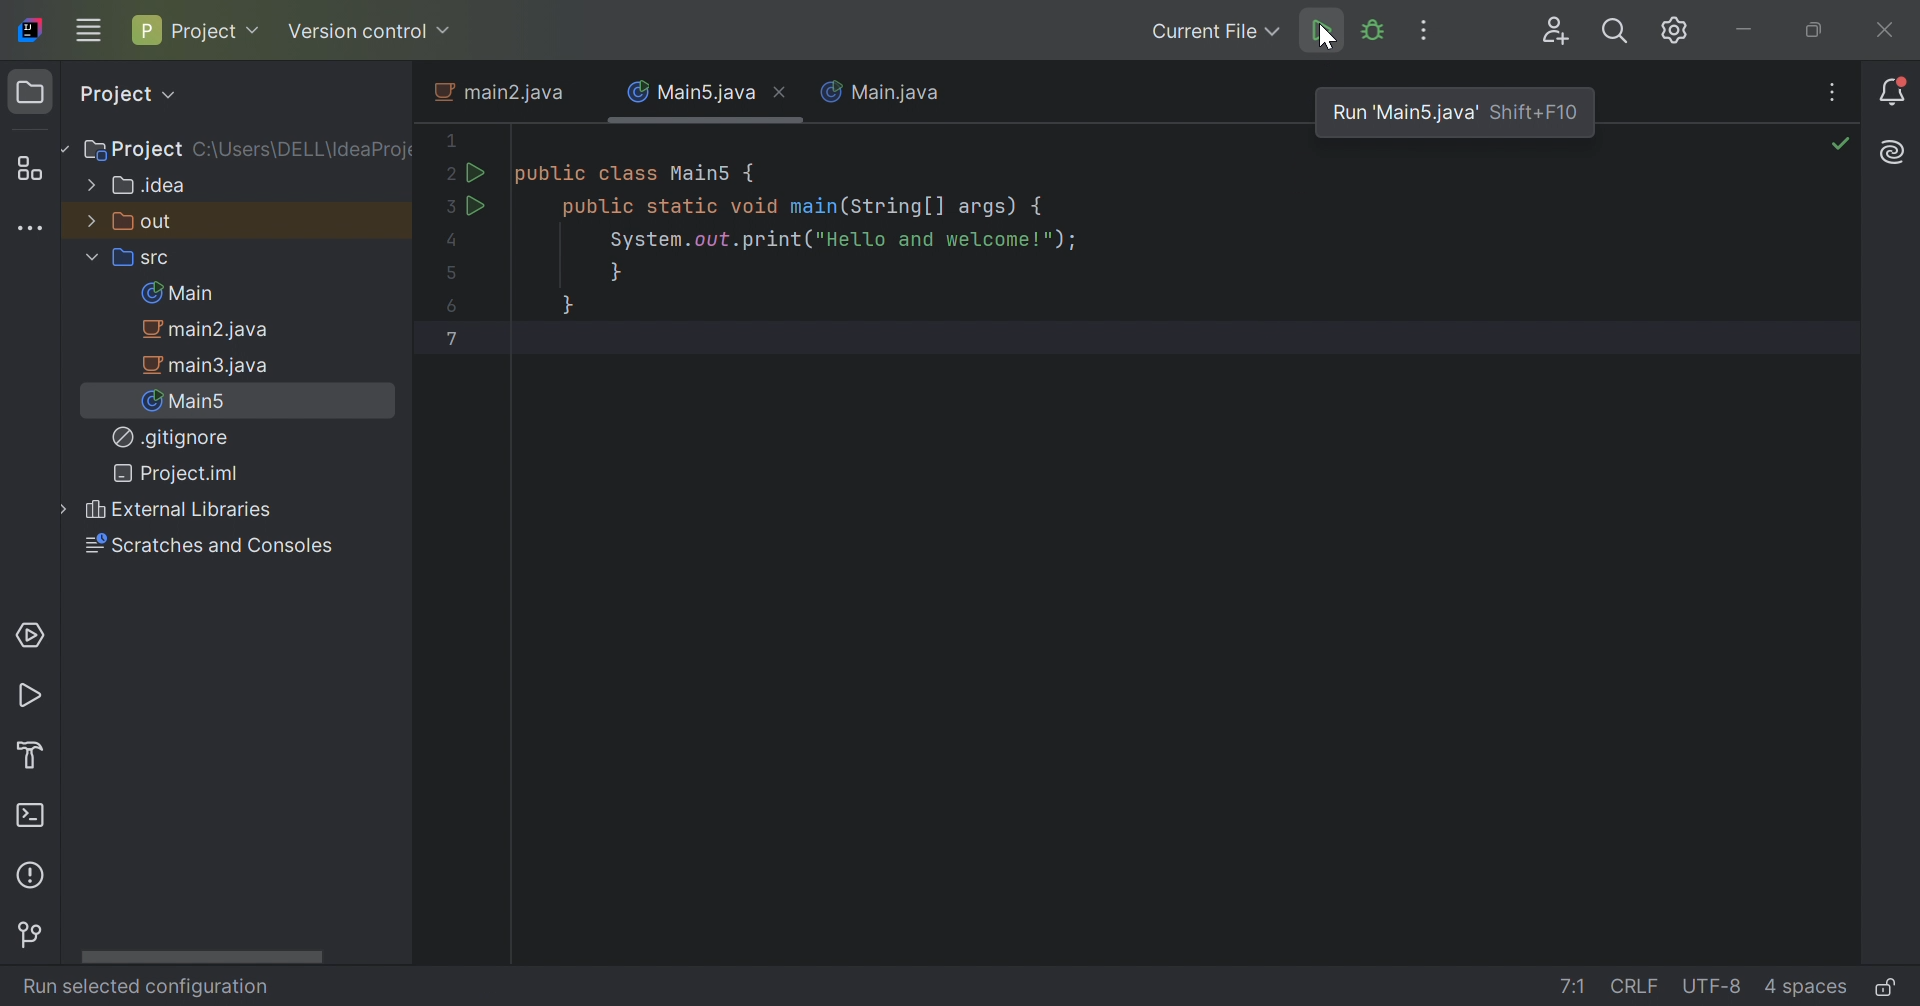  I want to click on main2.java, so click(496, 91).